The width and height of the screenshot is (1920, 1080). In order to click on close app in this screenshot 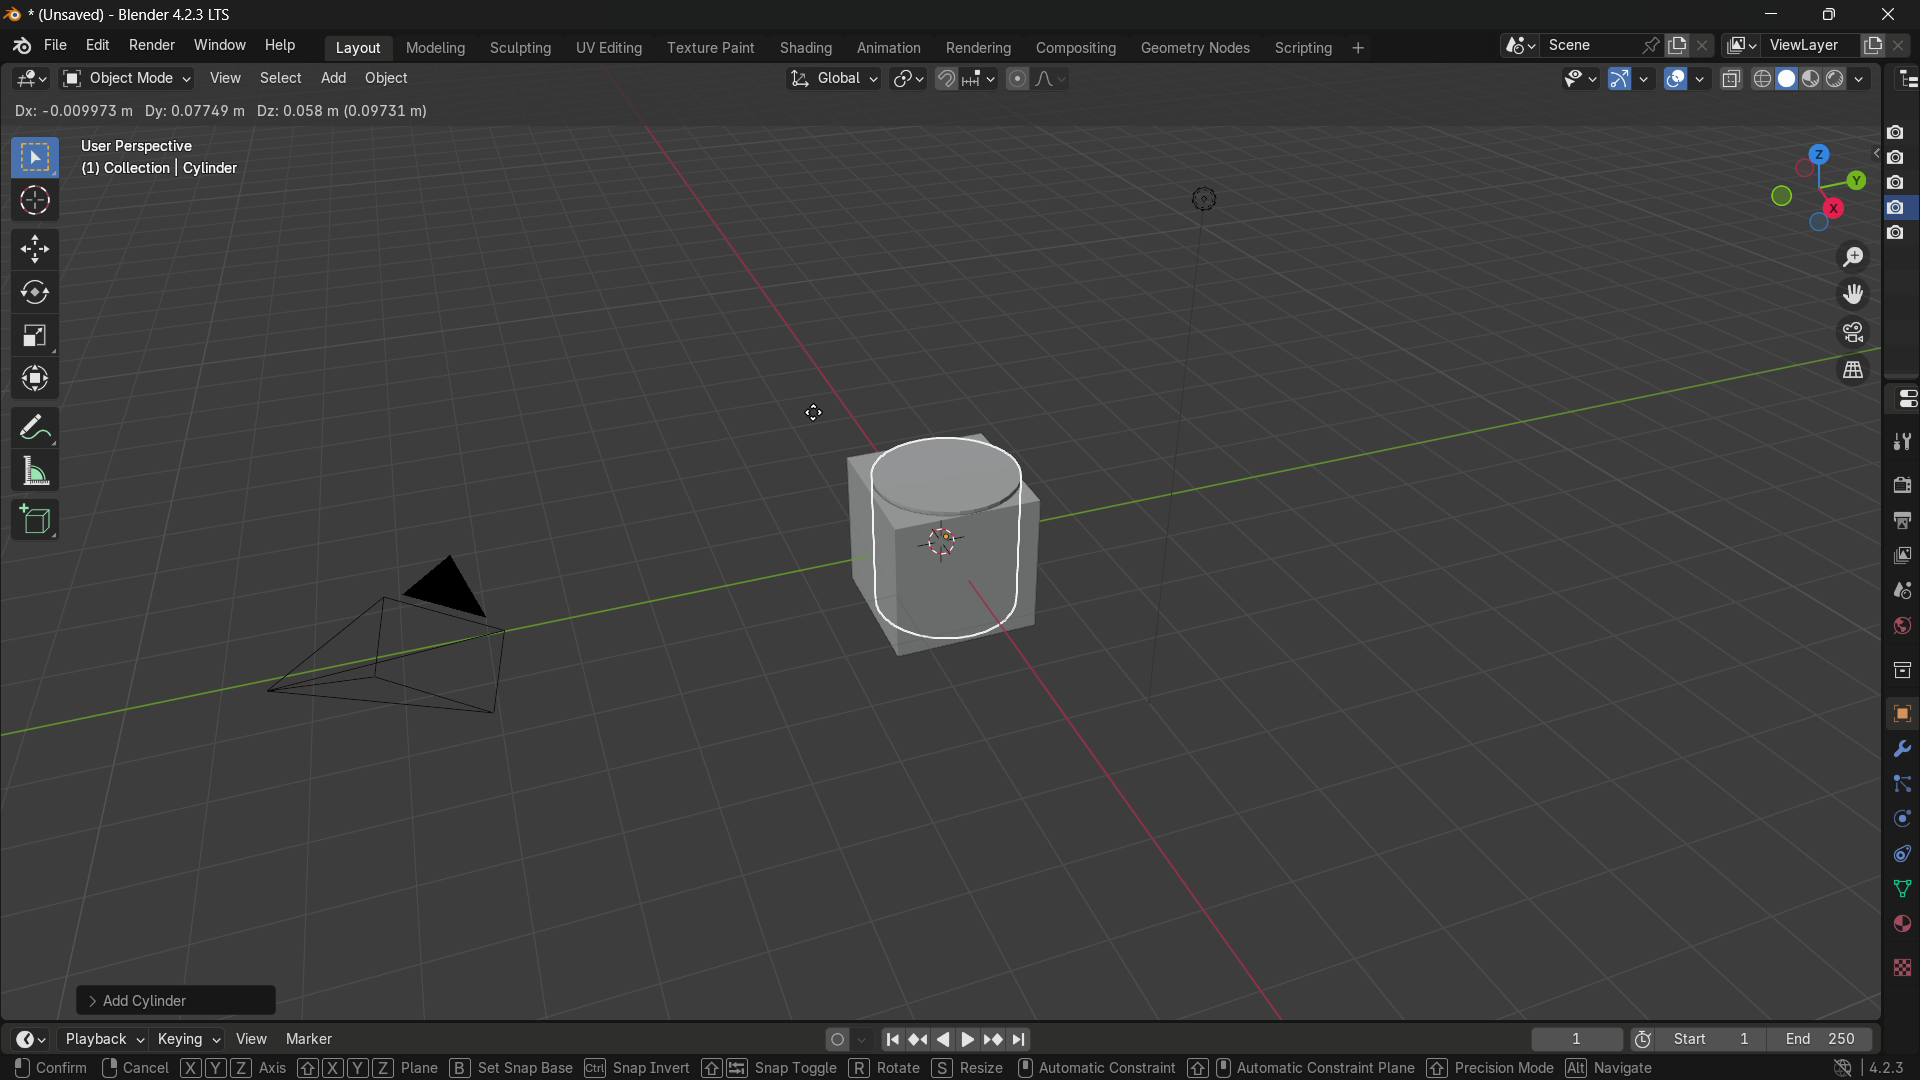, I will do `click(1882, 15)`.